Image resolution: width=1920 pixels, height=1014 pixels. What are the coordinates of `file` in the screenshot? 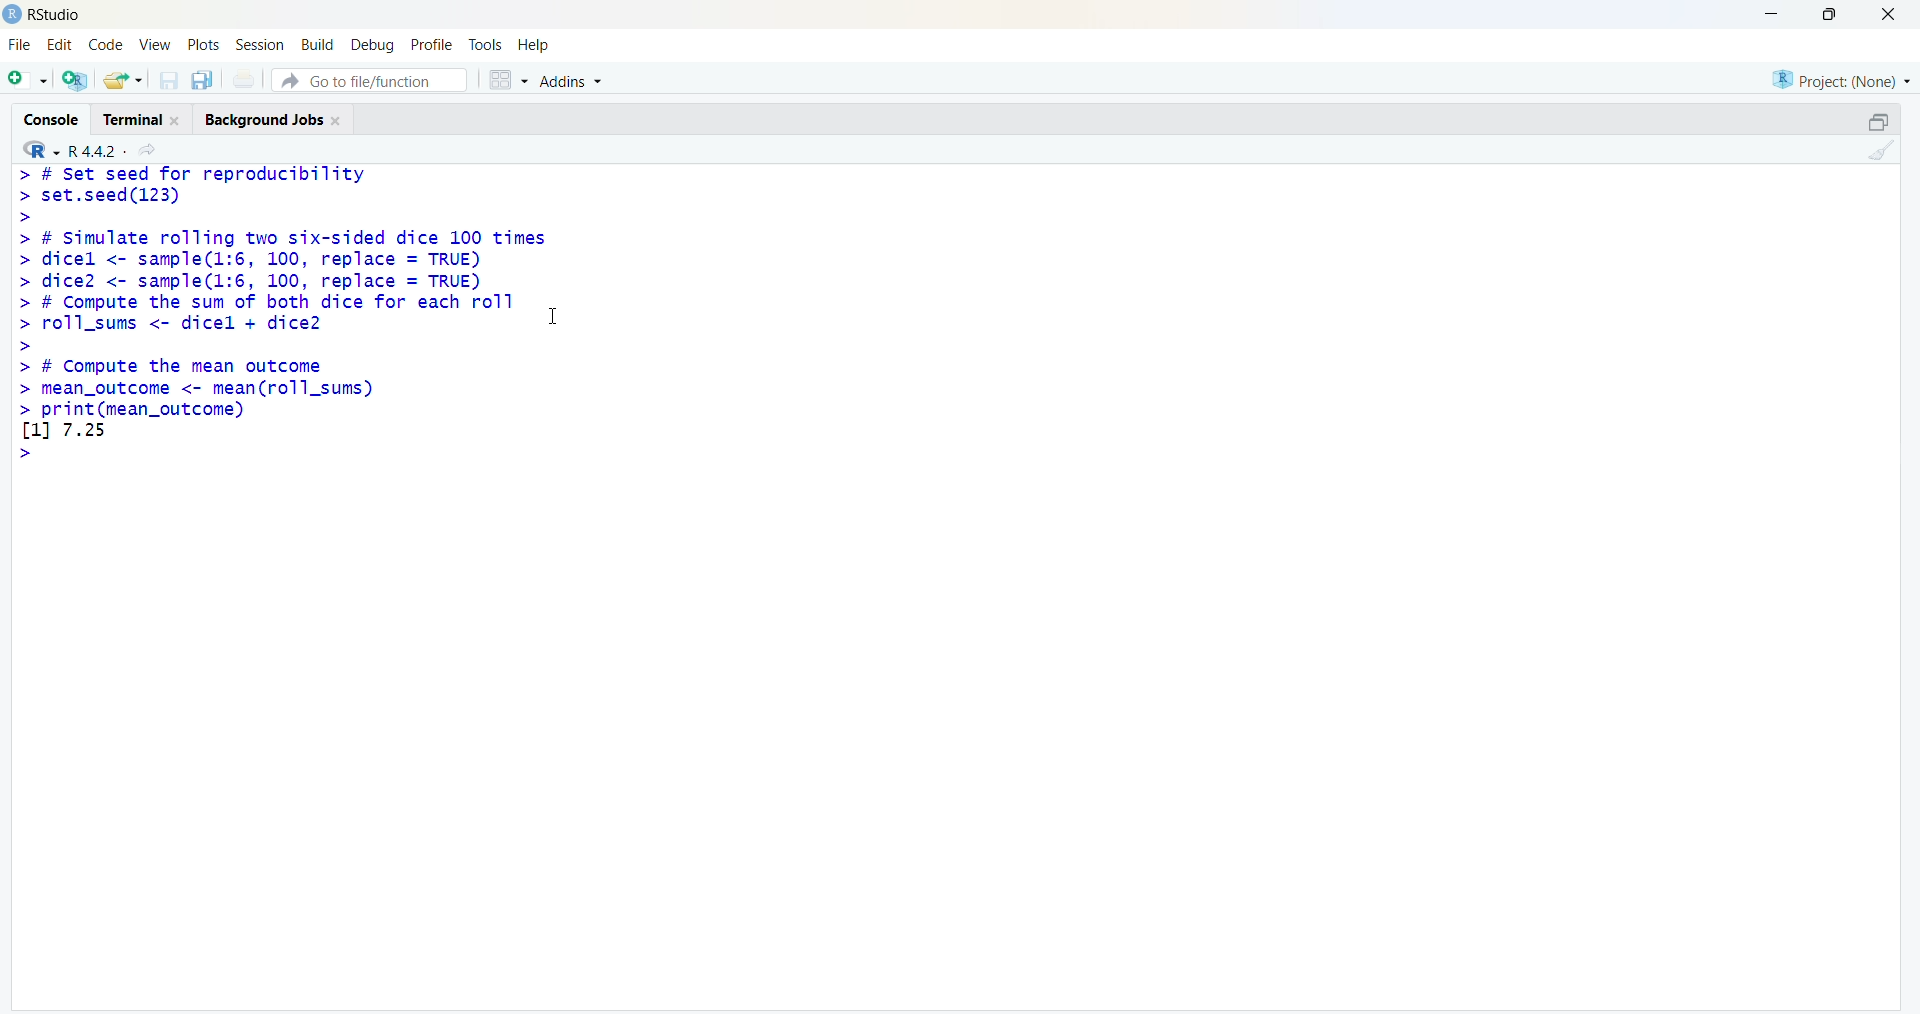 It's located at (20, 45).